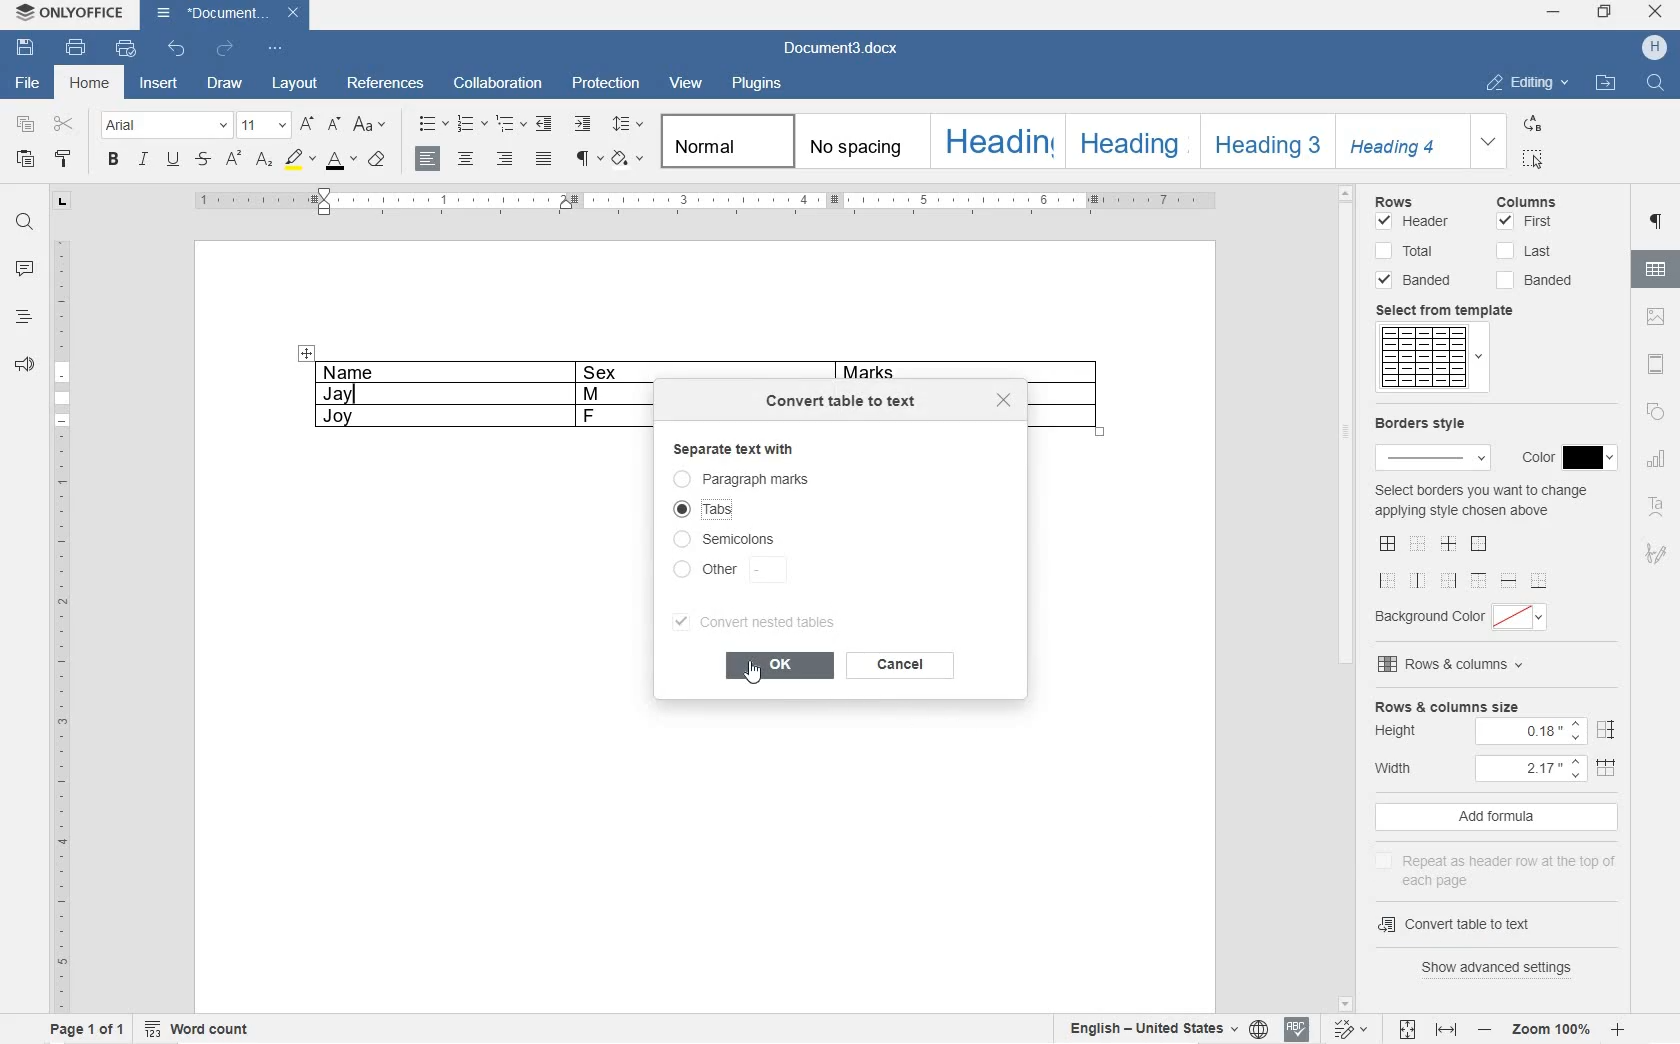  I want to click on HEIGHT, so click(1404, 732).